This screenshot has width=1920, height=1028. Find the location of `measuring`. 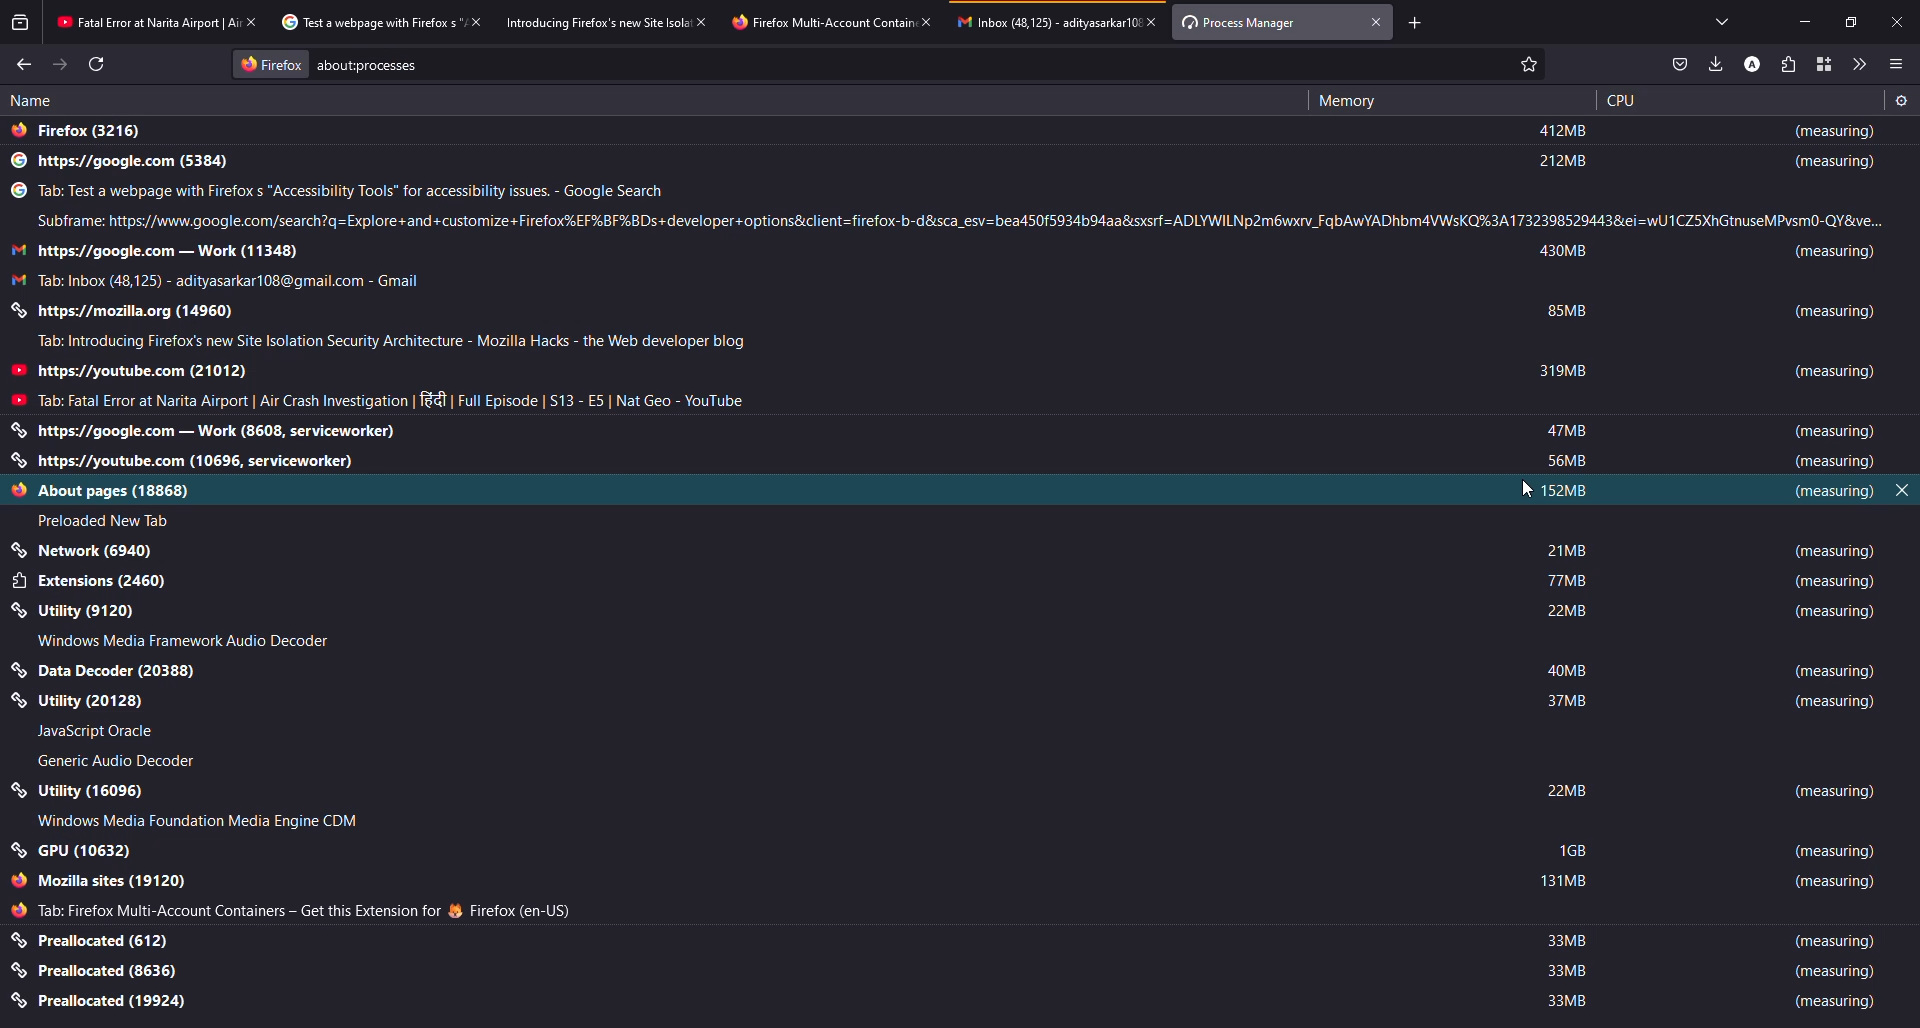

measuring is located at coordinates (1828, 671).